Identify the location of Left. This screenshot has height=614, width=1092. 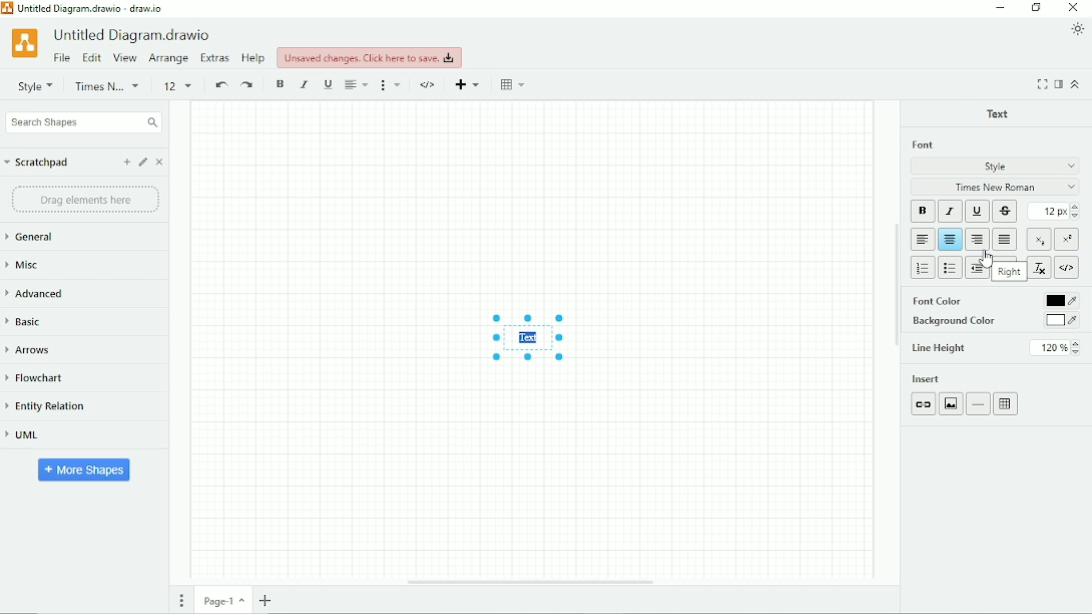
(923, 239).